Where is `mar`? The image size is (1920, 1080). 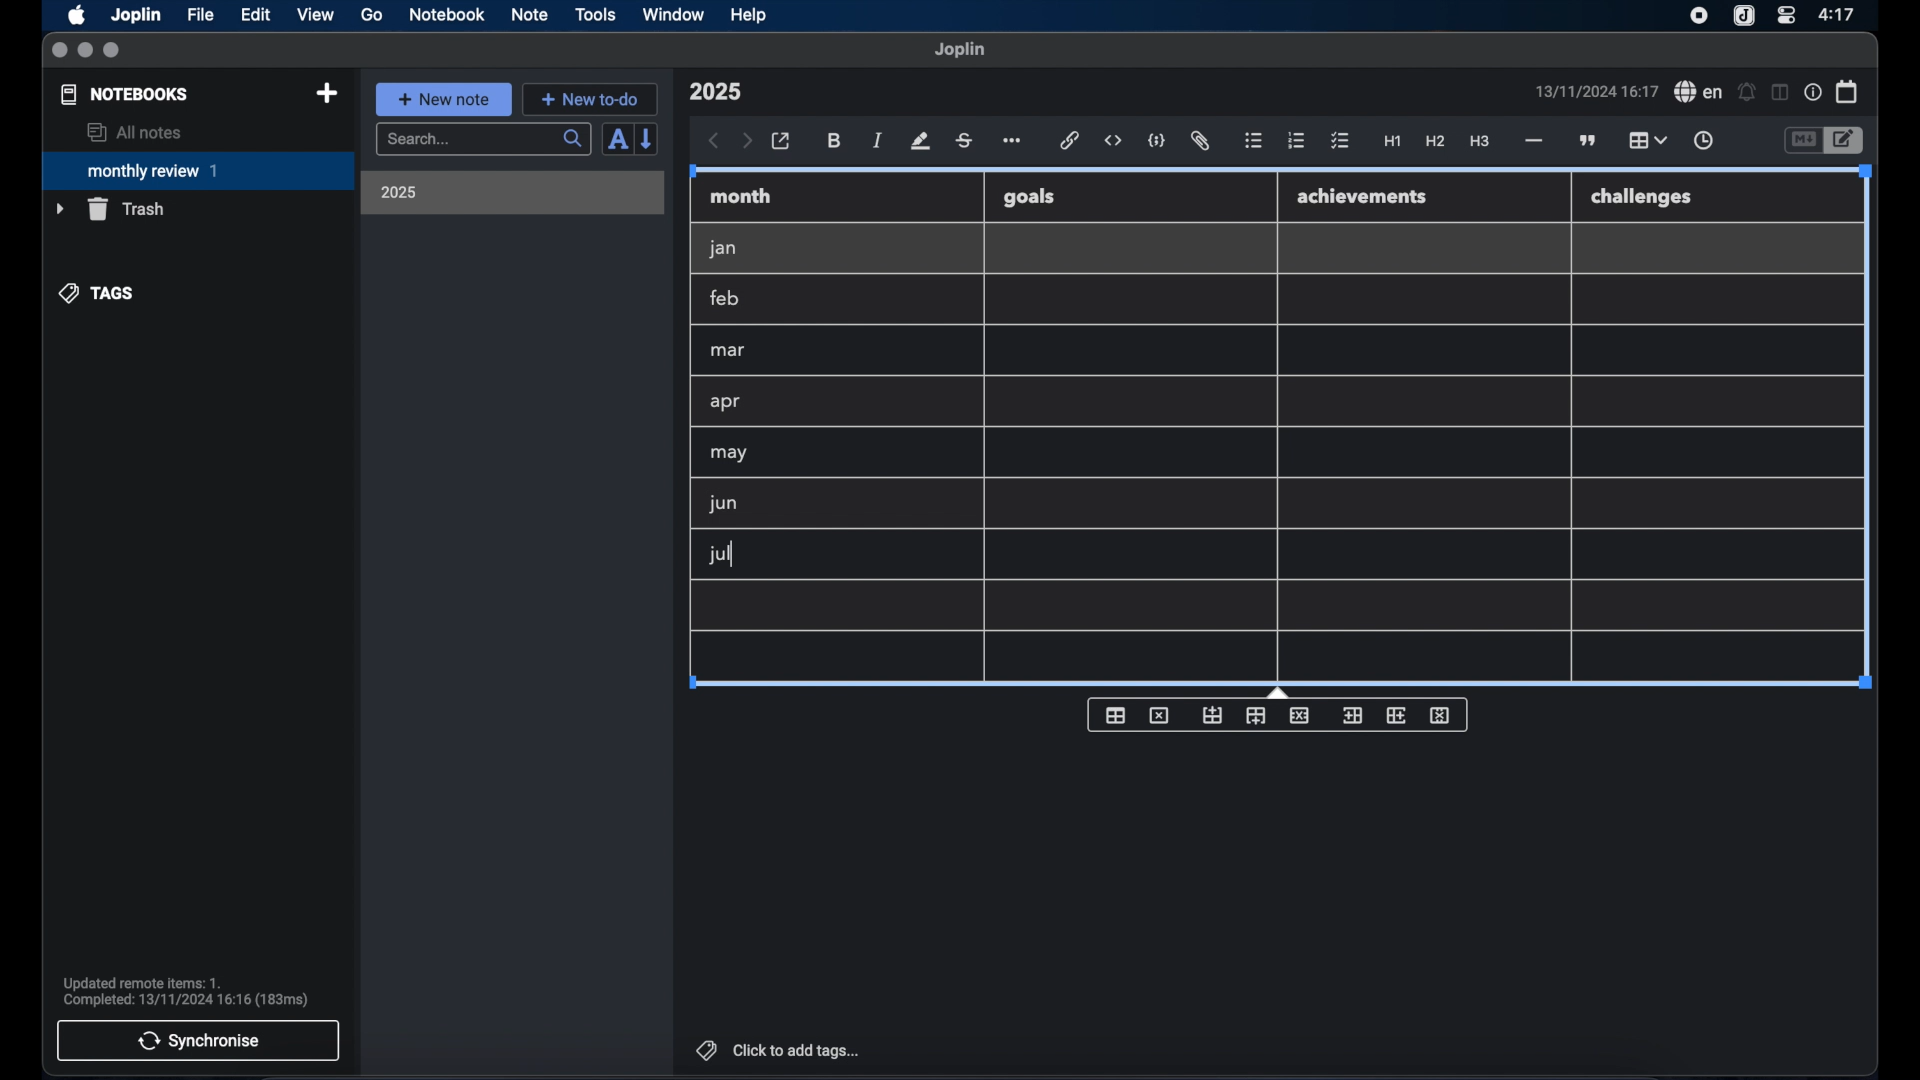 mar is located at coordinates (729, 351).